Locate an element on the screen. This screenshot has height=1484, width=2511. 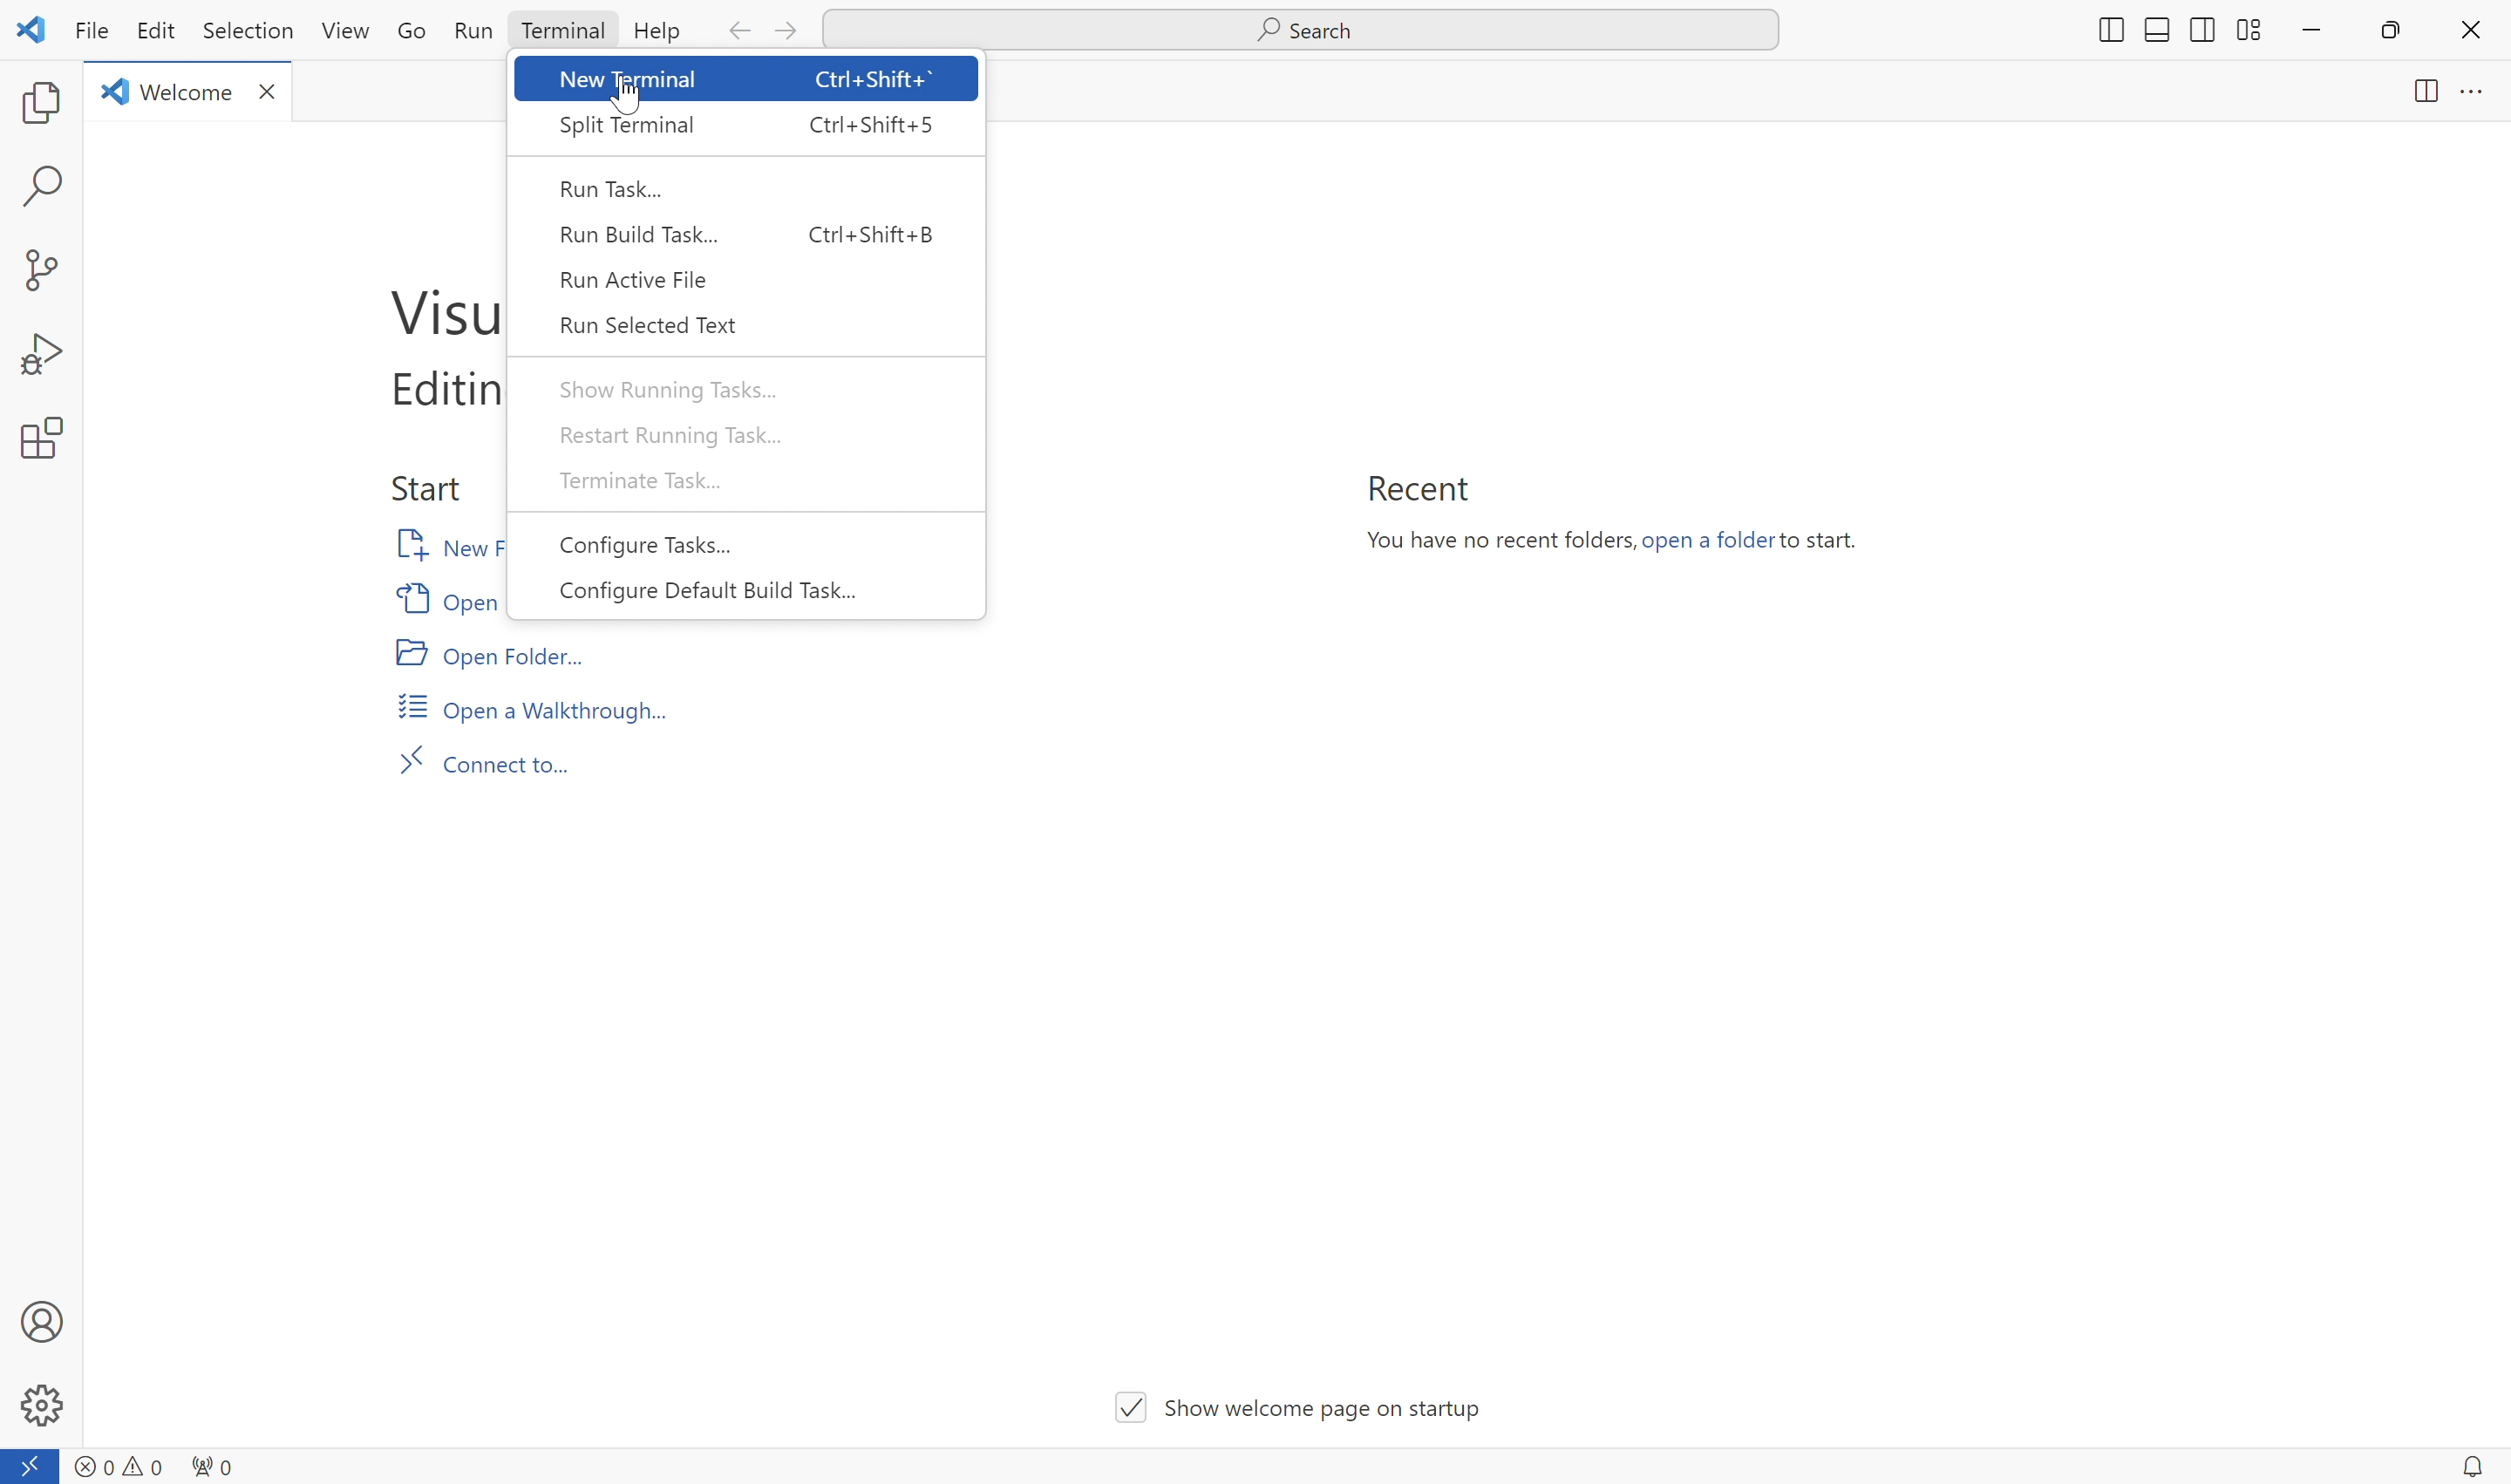
Vv Show welcome page on startup is located at coordinates (1306, 1399).